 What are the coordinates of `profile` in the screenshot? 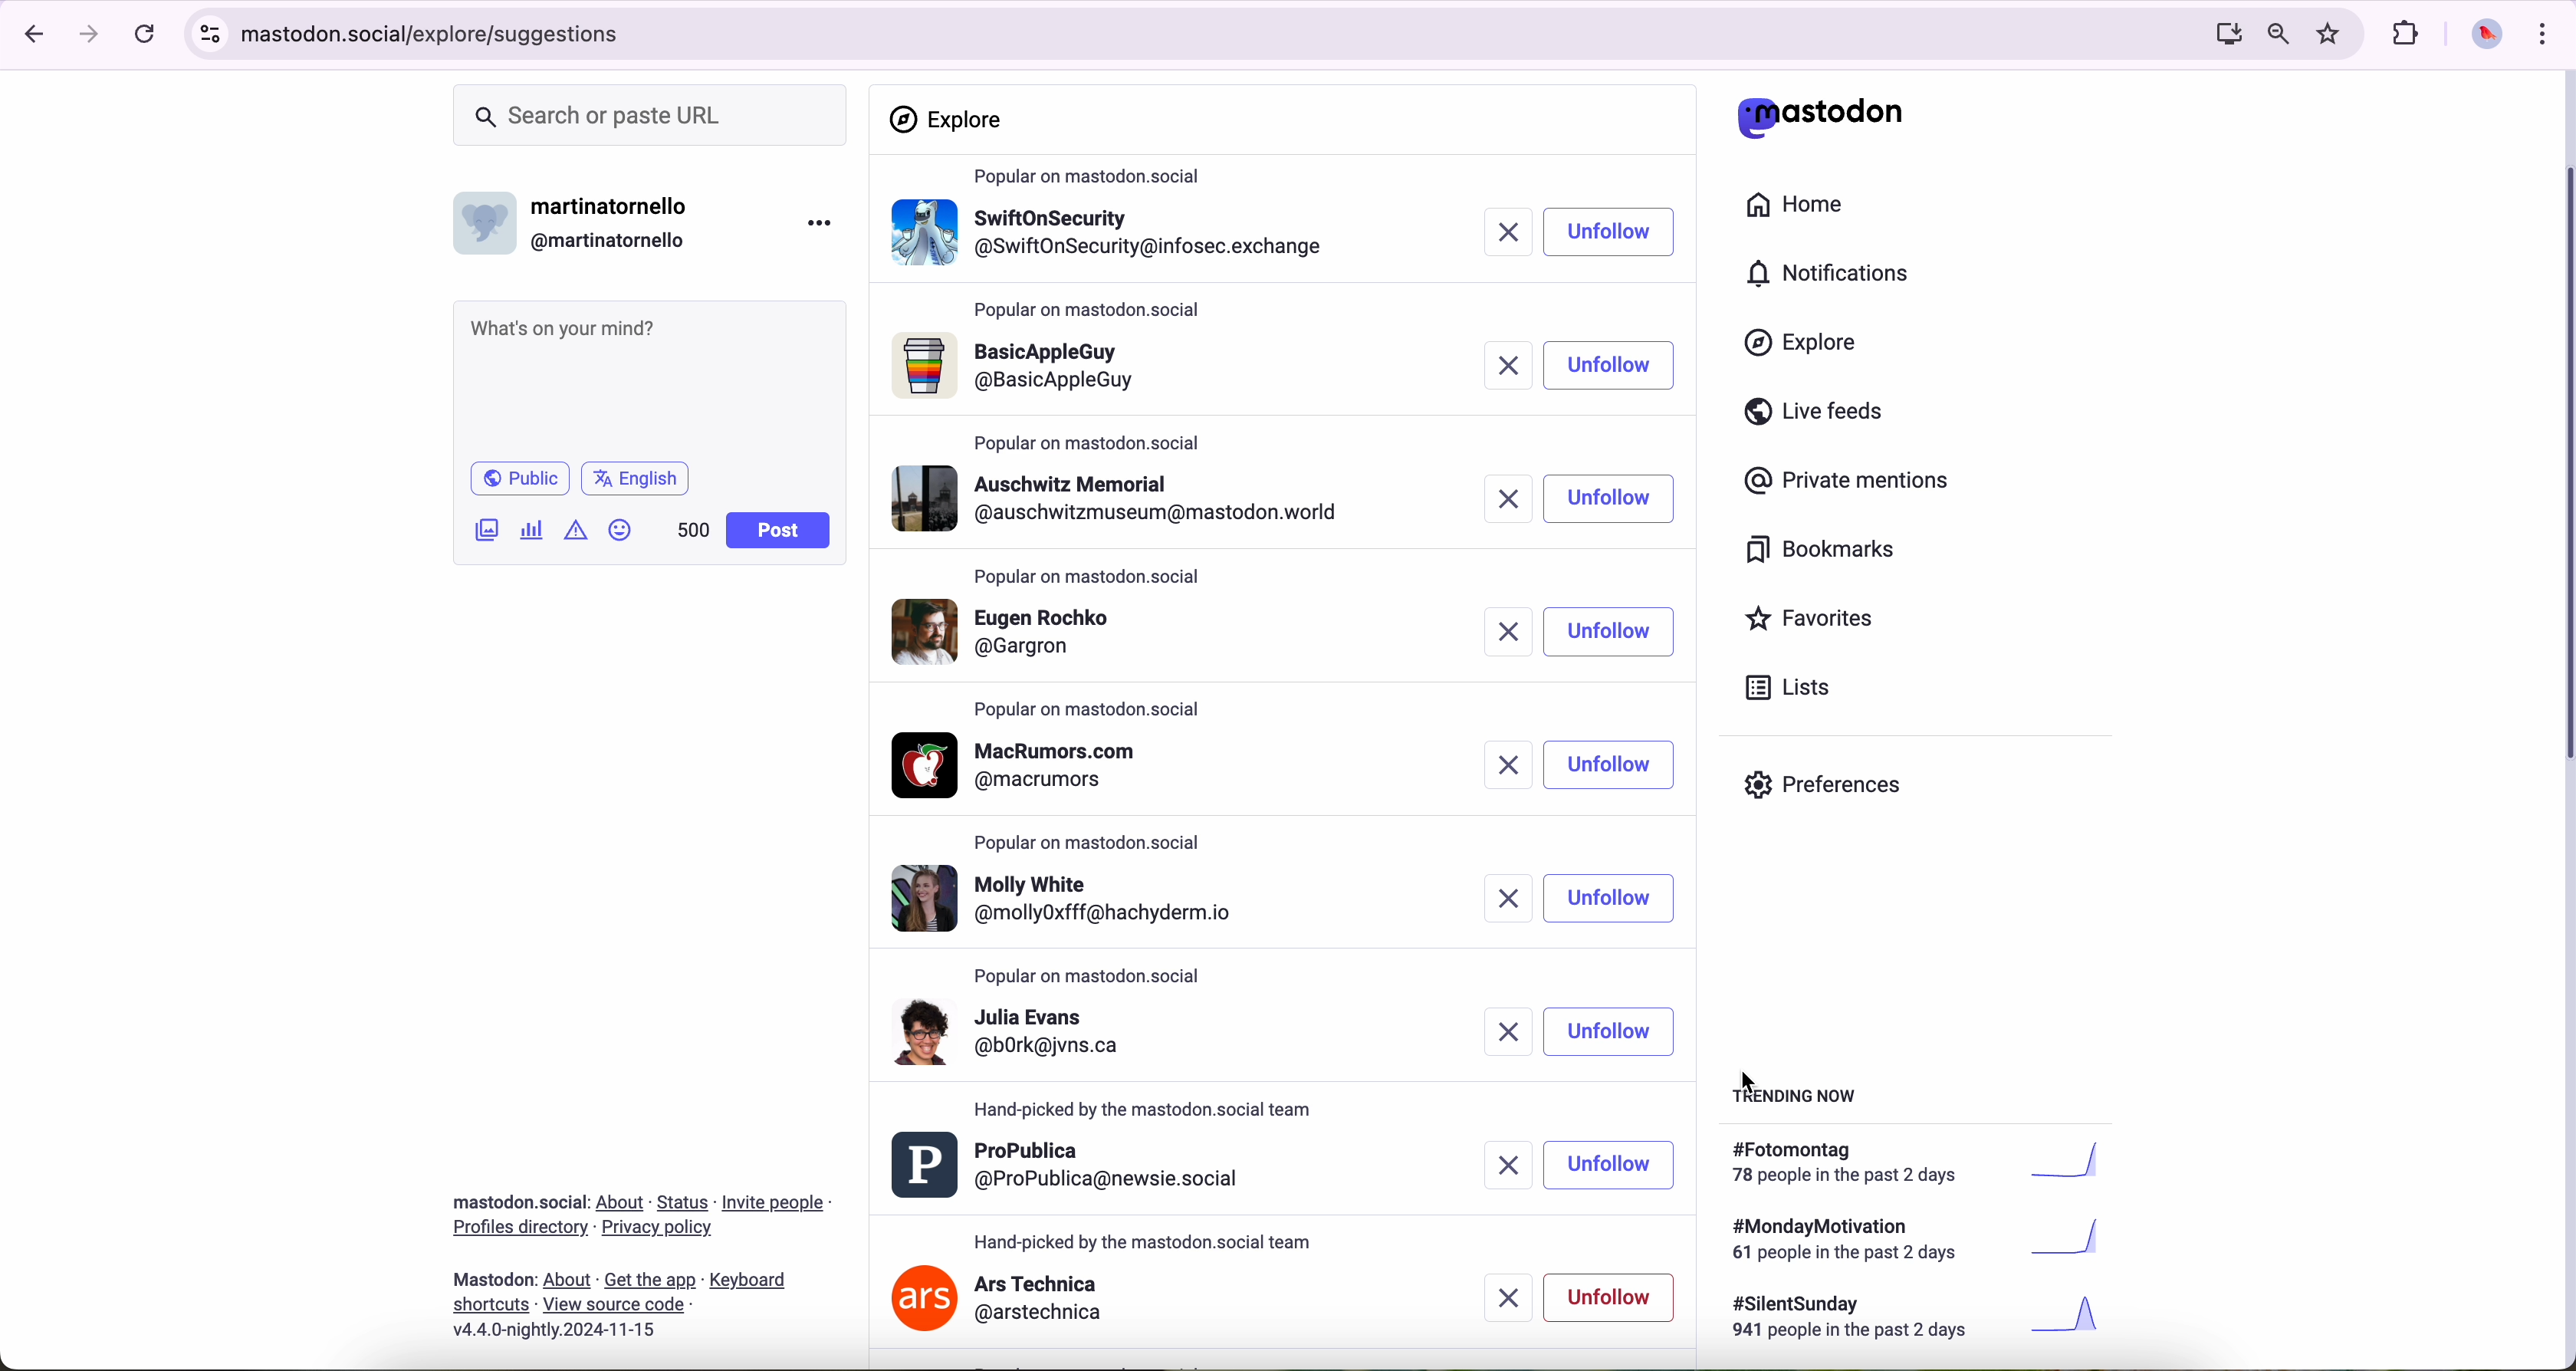 It's located at (1111, 240).